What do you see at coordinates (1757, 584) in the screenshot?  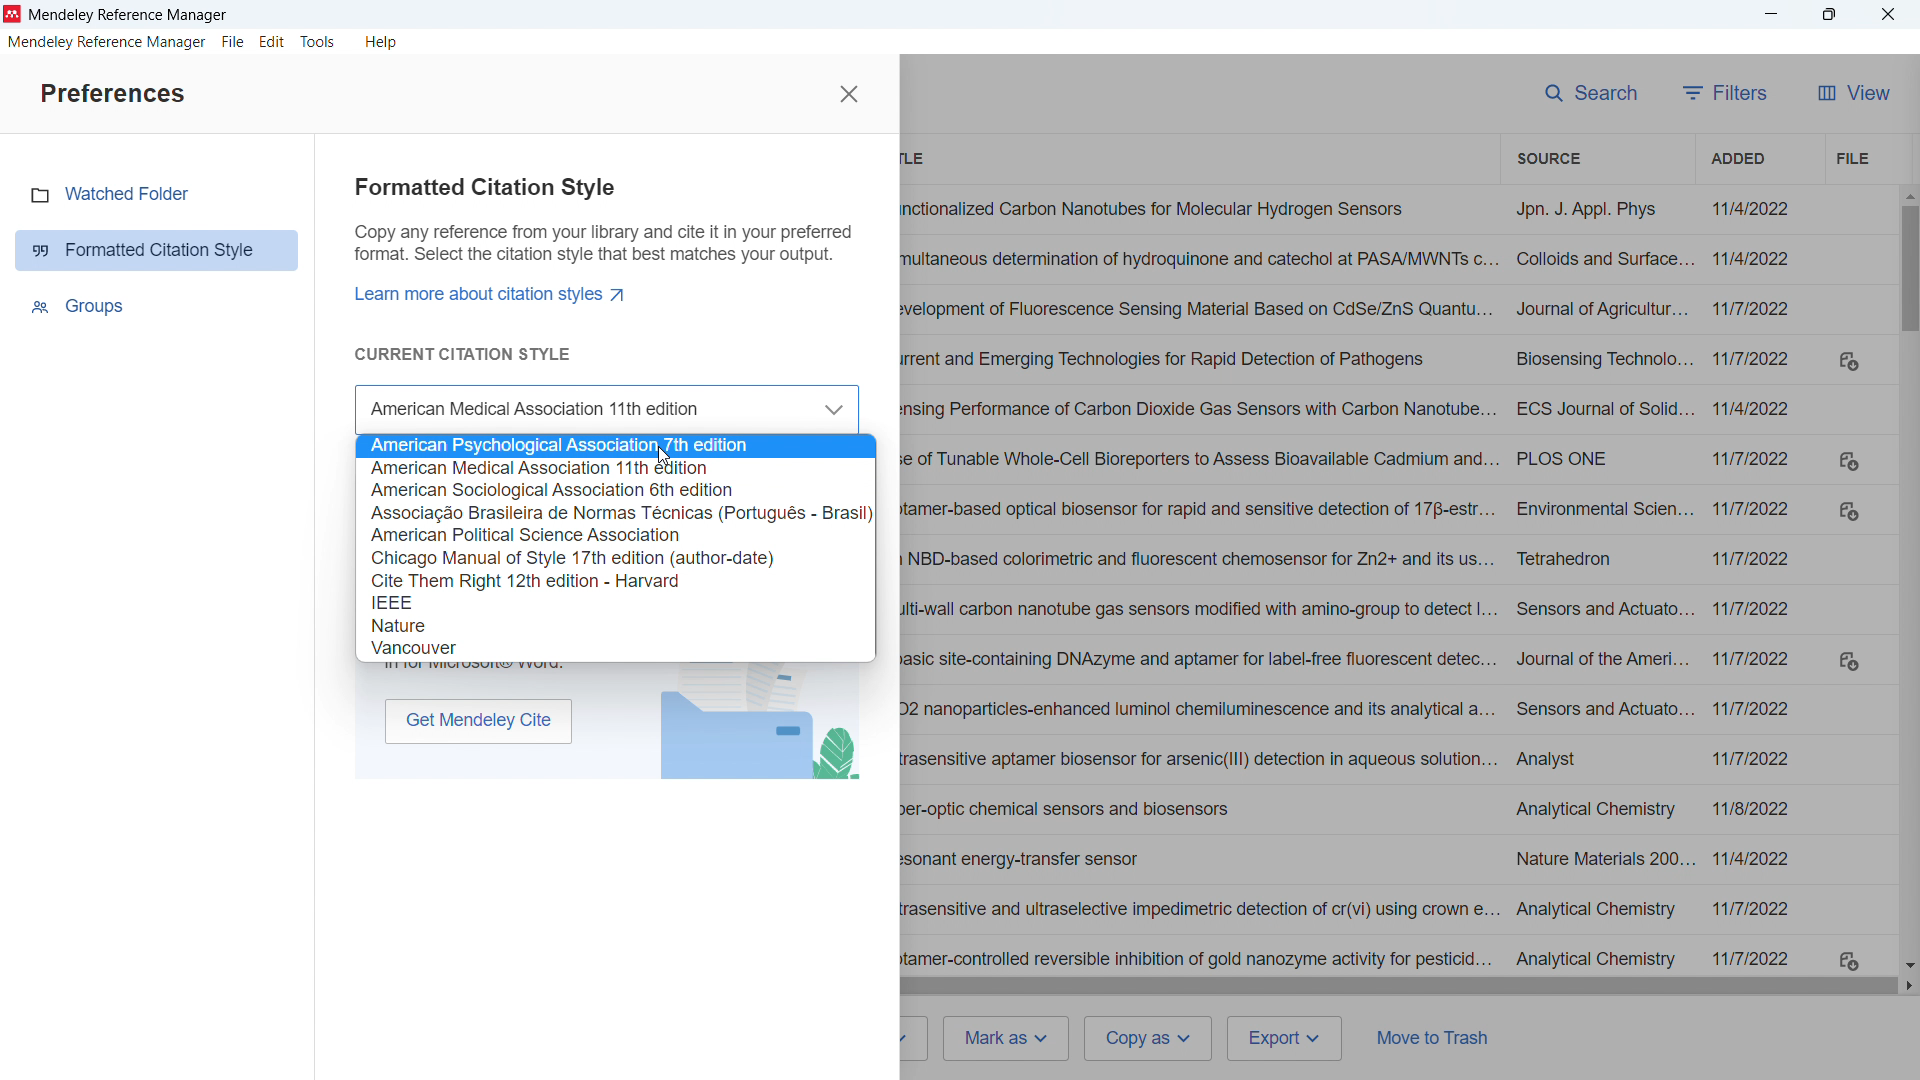 I see `Date of addition of individual entries` at bounding box center [1757, 584].